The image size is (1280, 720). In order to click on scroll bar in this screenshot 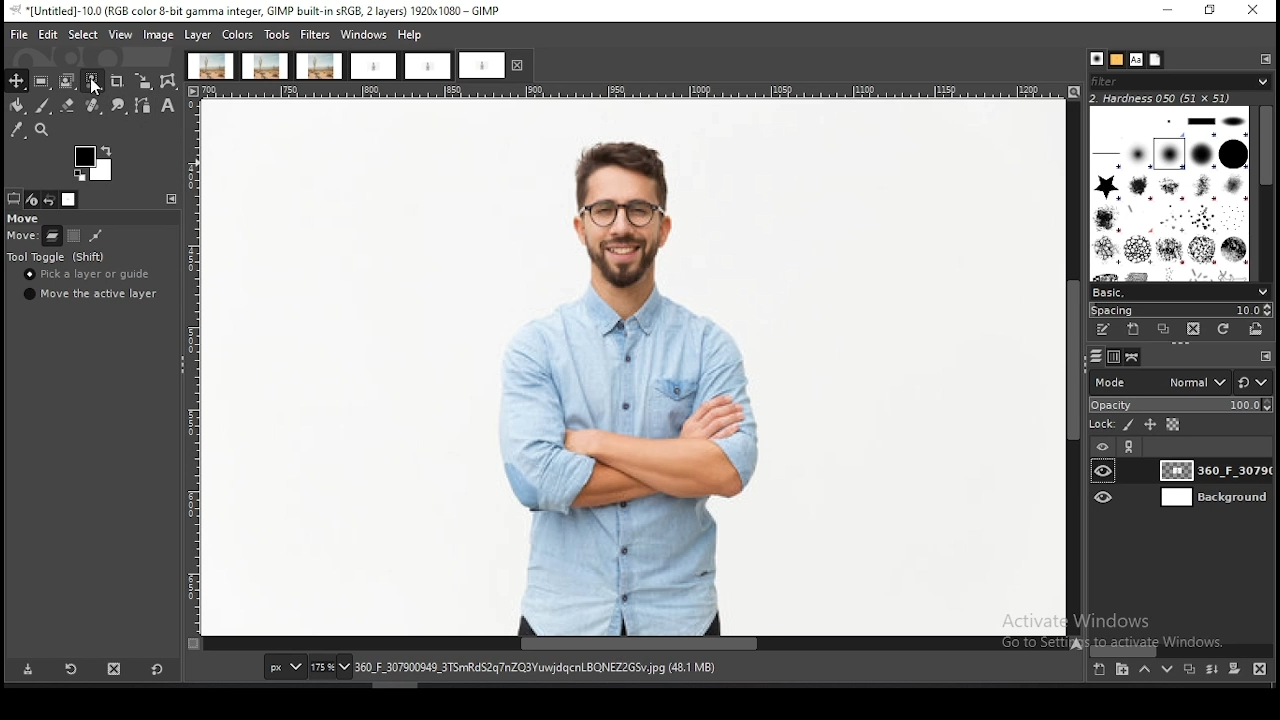, I will do `click(1074, 368)`.